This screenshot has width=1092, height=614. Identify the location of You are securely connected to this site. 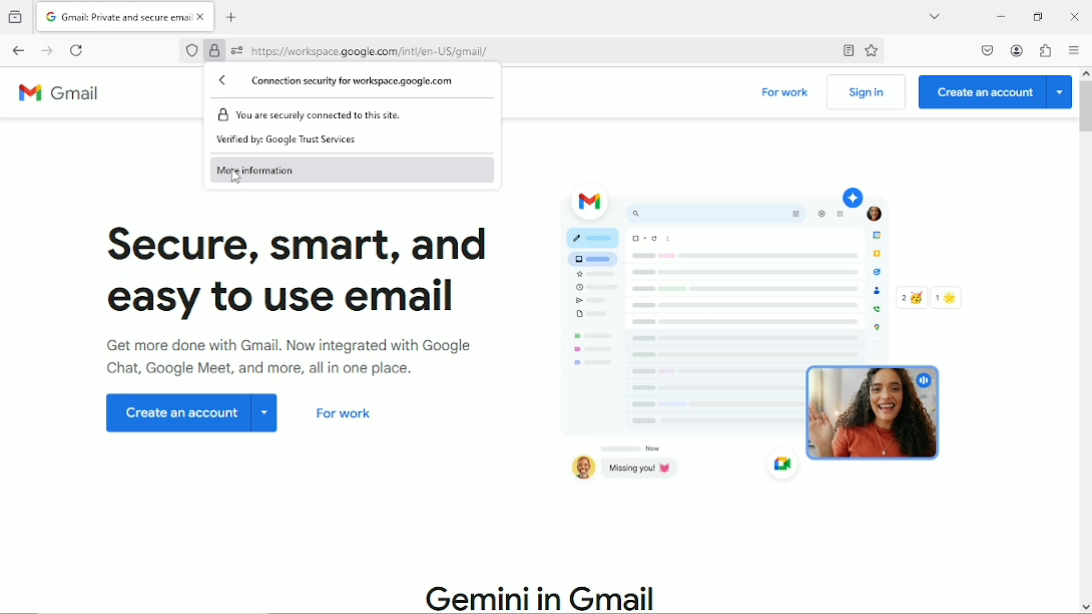
(307, 113).